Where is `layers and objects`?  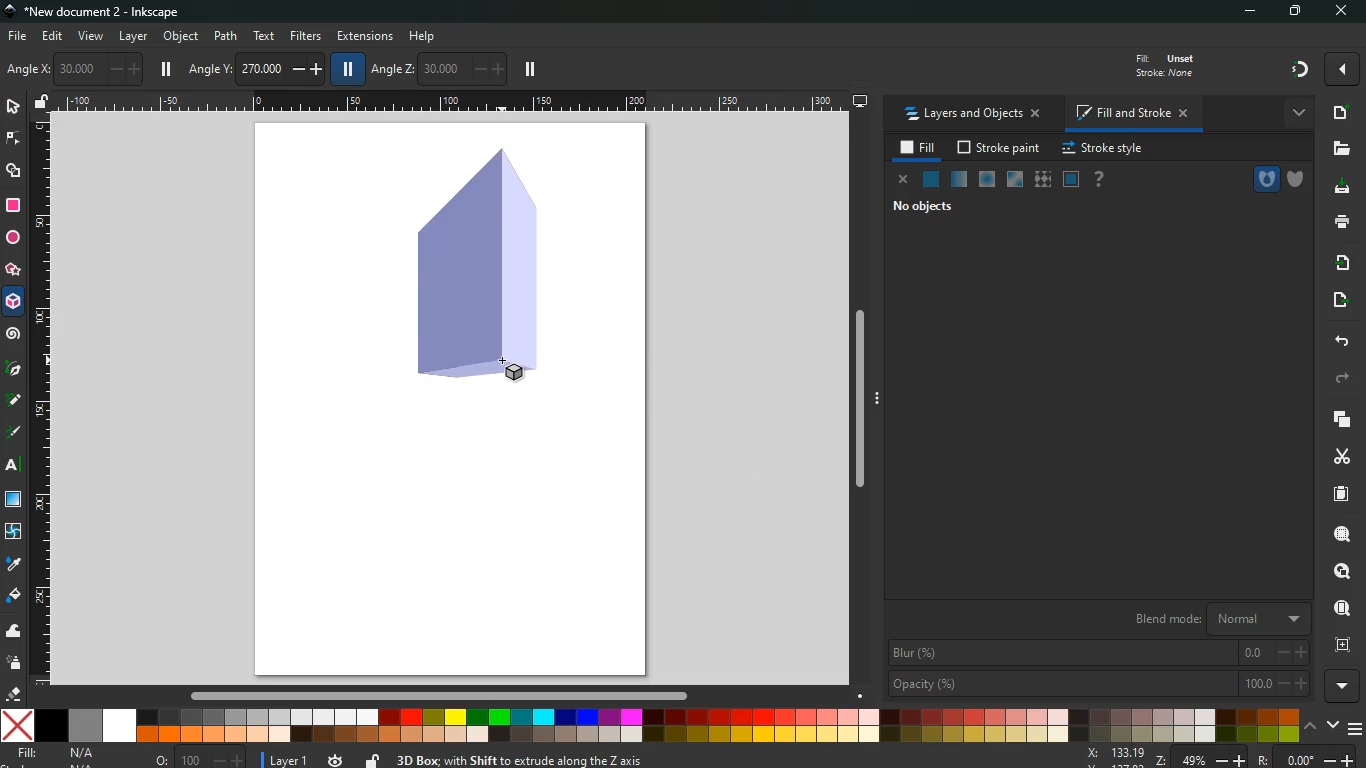
layers and objects is located at coordinates (972, 115).